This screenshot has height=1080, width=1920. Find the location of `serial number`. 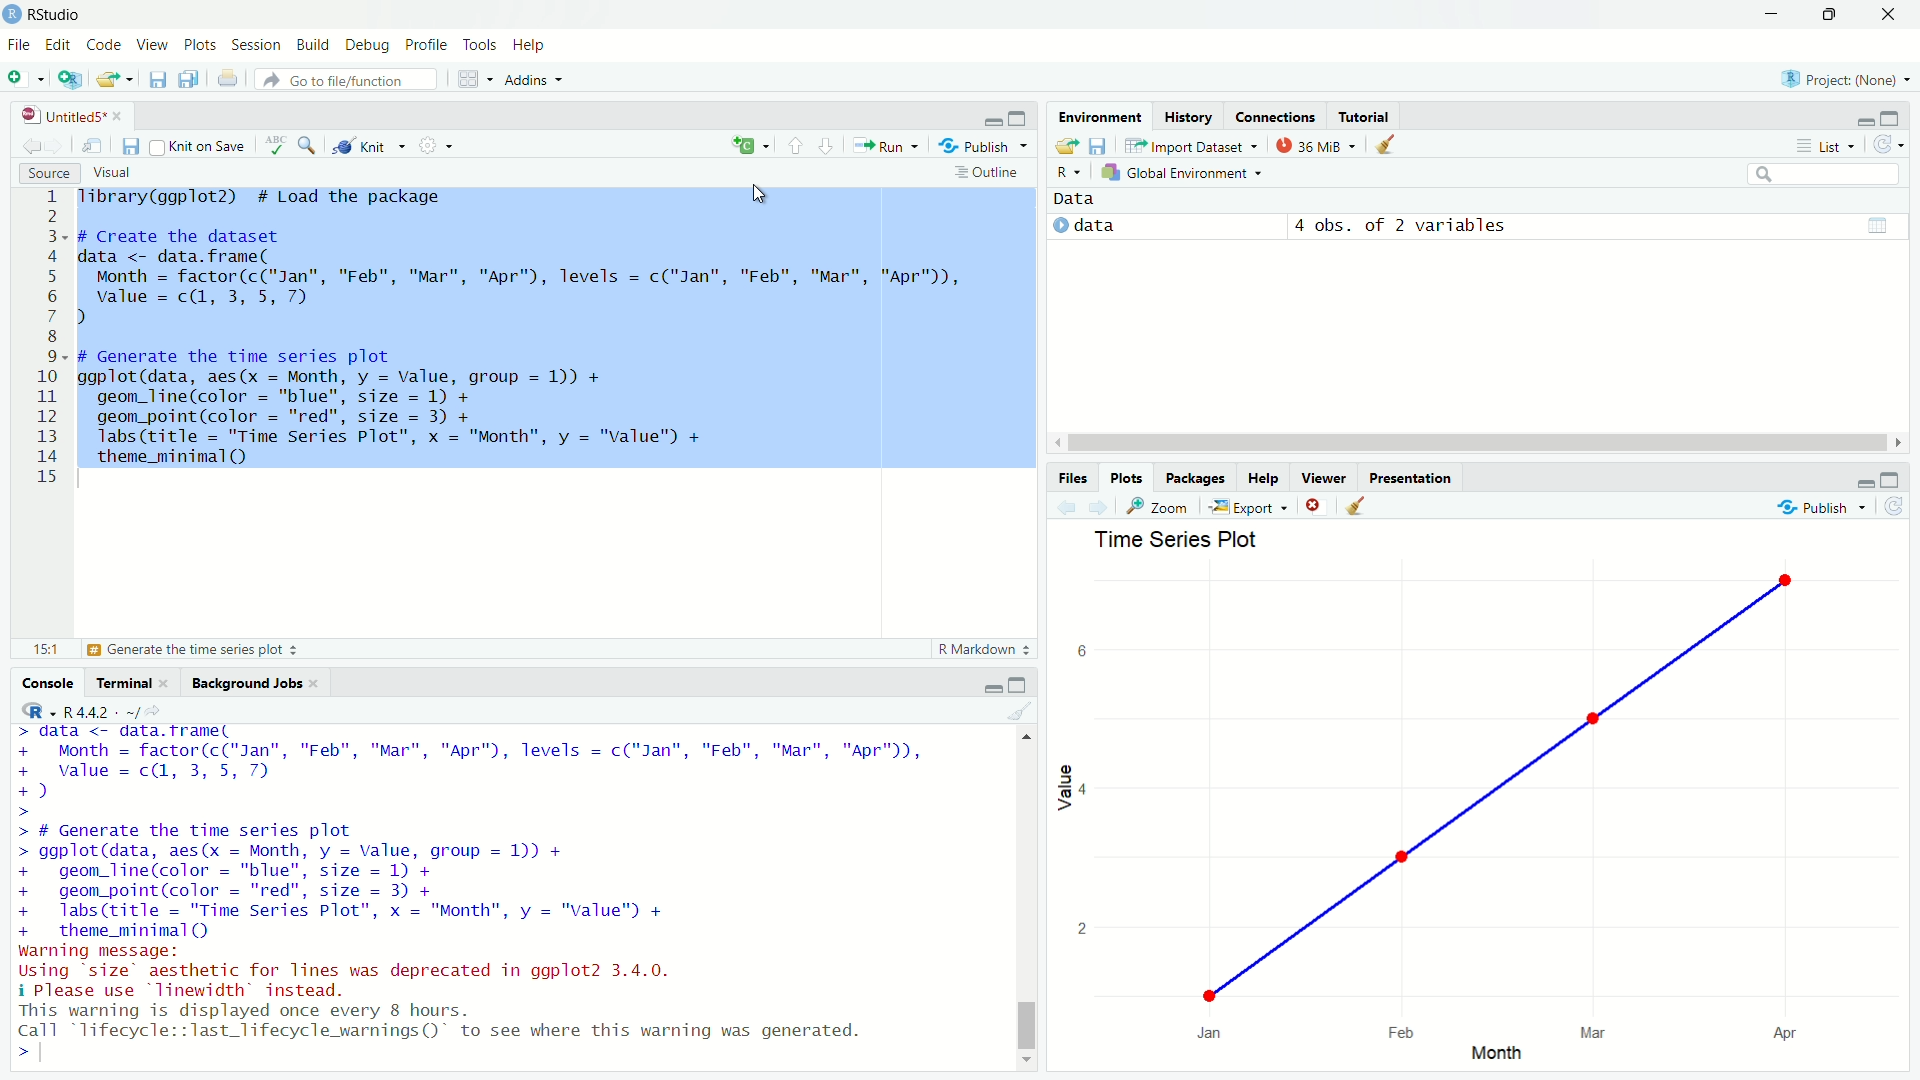

serial number is located at coordinates (47, 342).